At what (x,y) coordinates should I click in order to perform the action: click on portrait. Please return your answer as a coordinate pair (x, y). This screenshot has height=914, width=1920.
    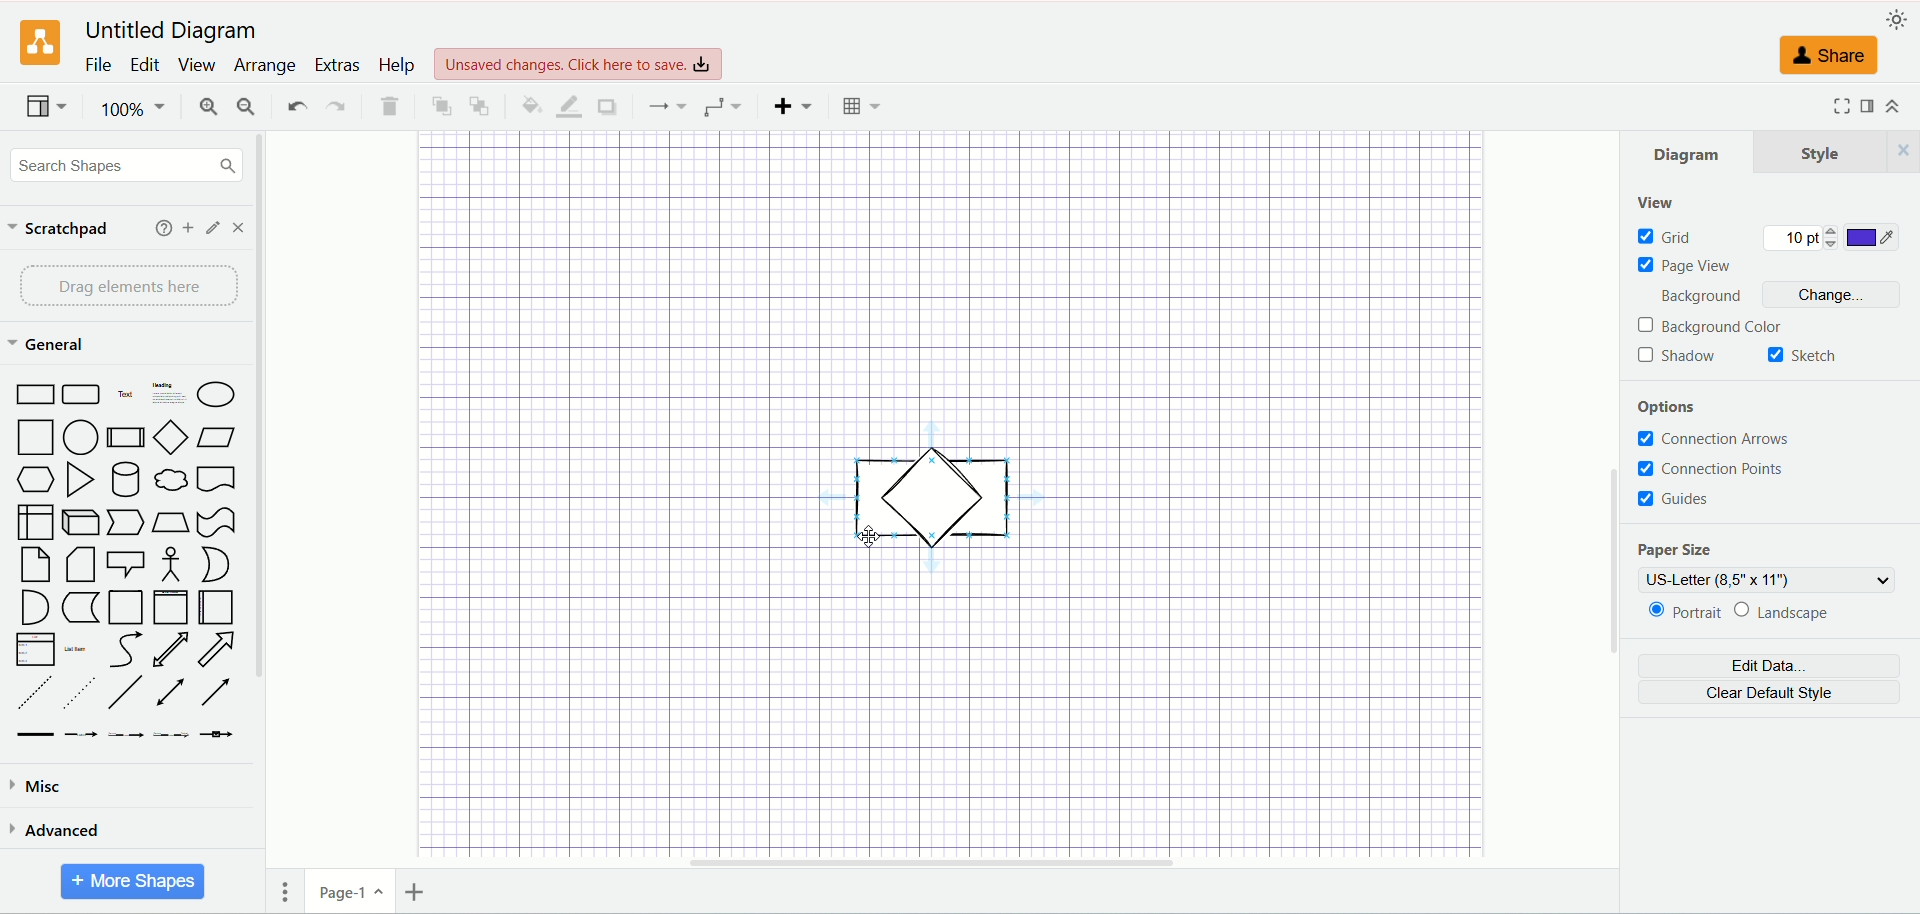
    Looking at the image, I should click on (1681, 613).